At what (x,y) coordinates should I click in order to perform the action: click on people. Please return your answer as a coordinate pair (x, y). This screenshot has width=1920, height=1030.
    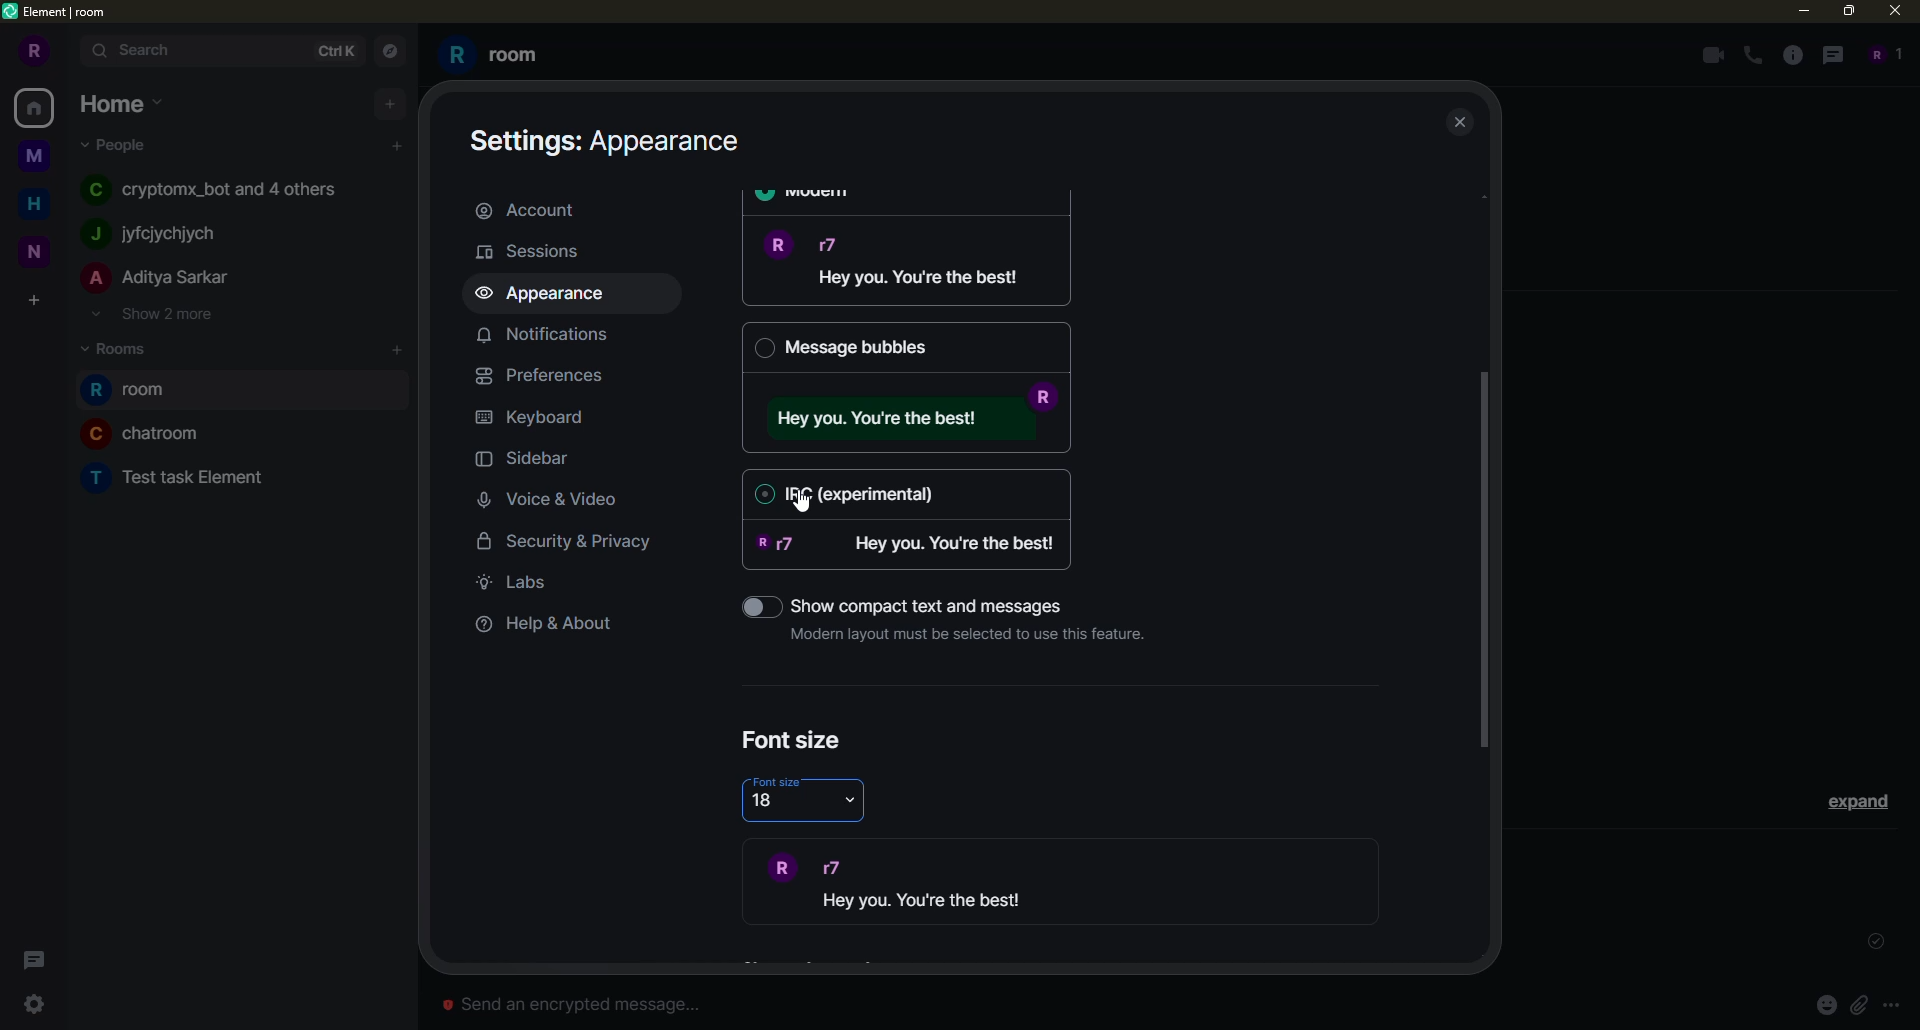
    Looking at the image, I should click on (154, 279).